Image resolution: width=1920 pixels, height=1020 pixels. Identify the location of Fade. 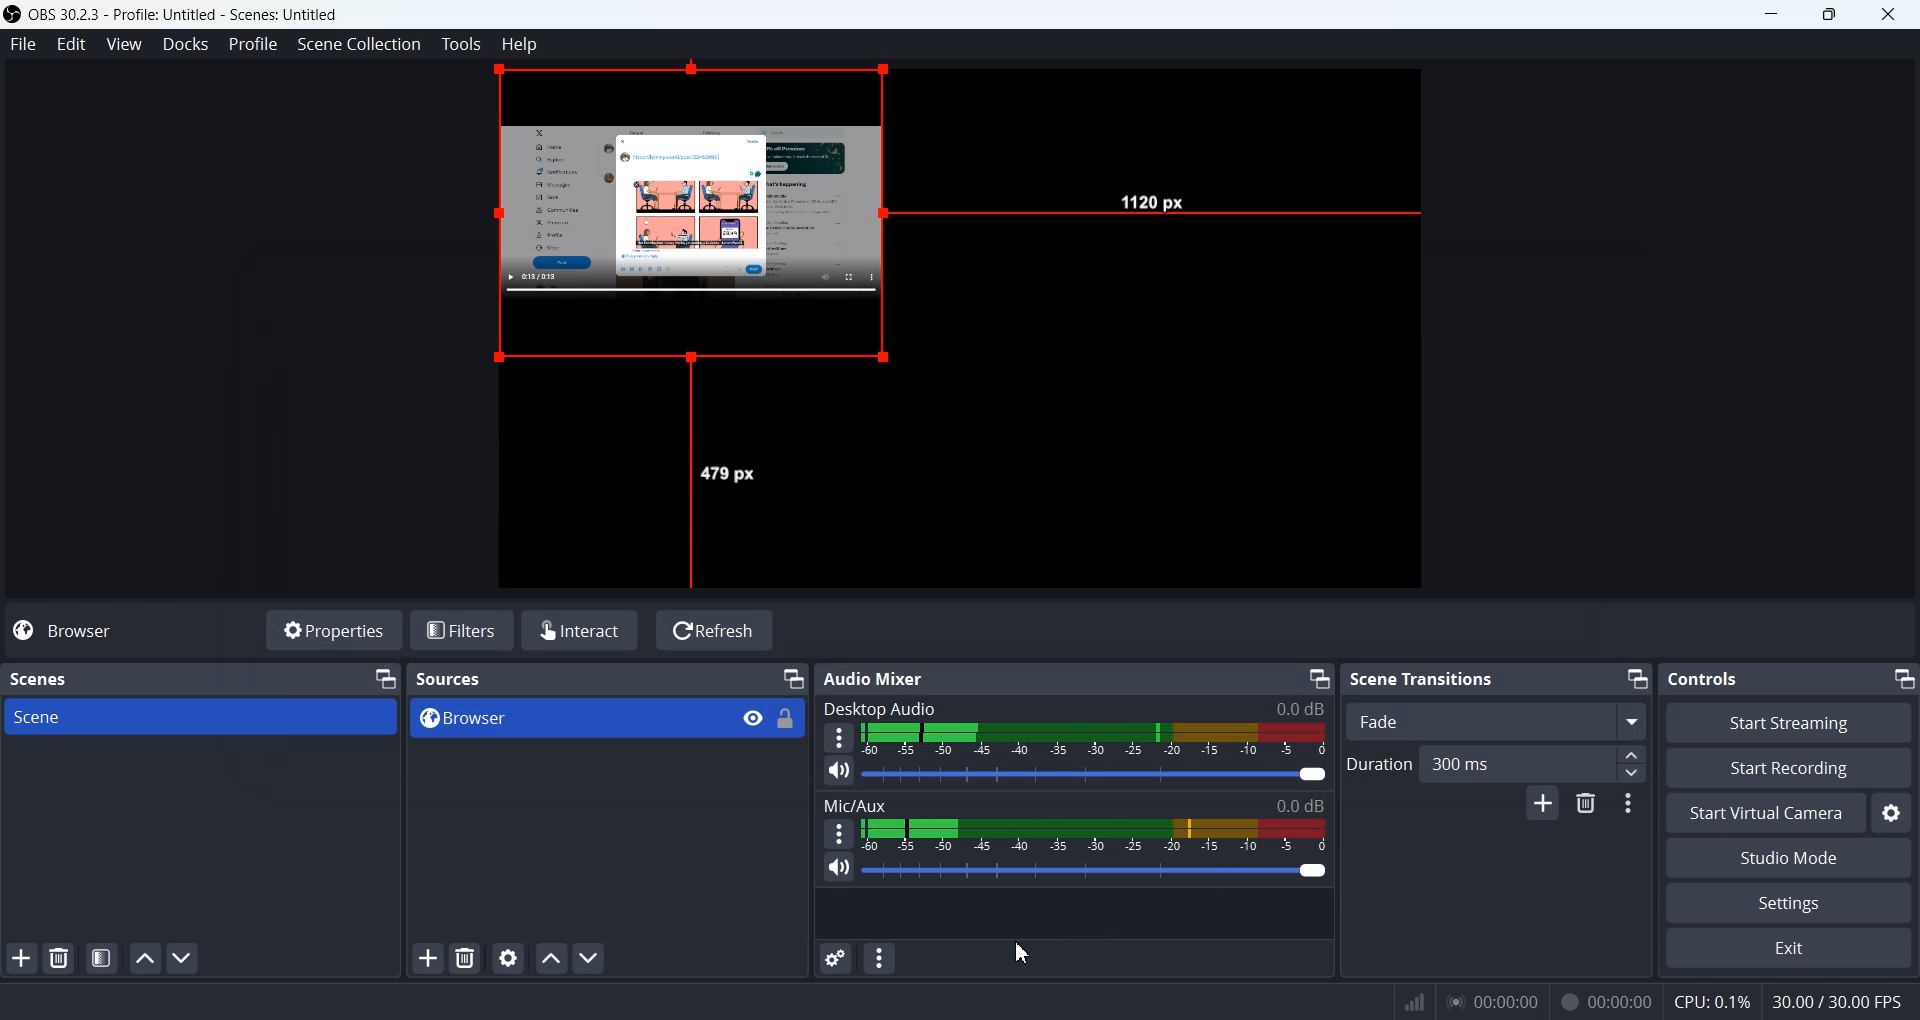
(1499, 721).